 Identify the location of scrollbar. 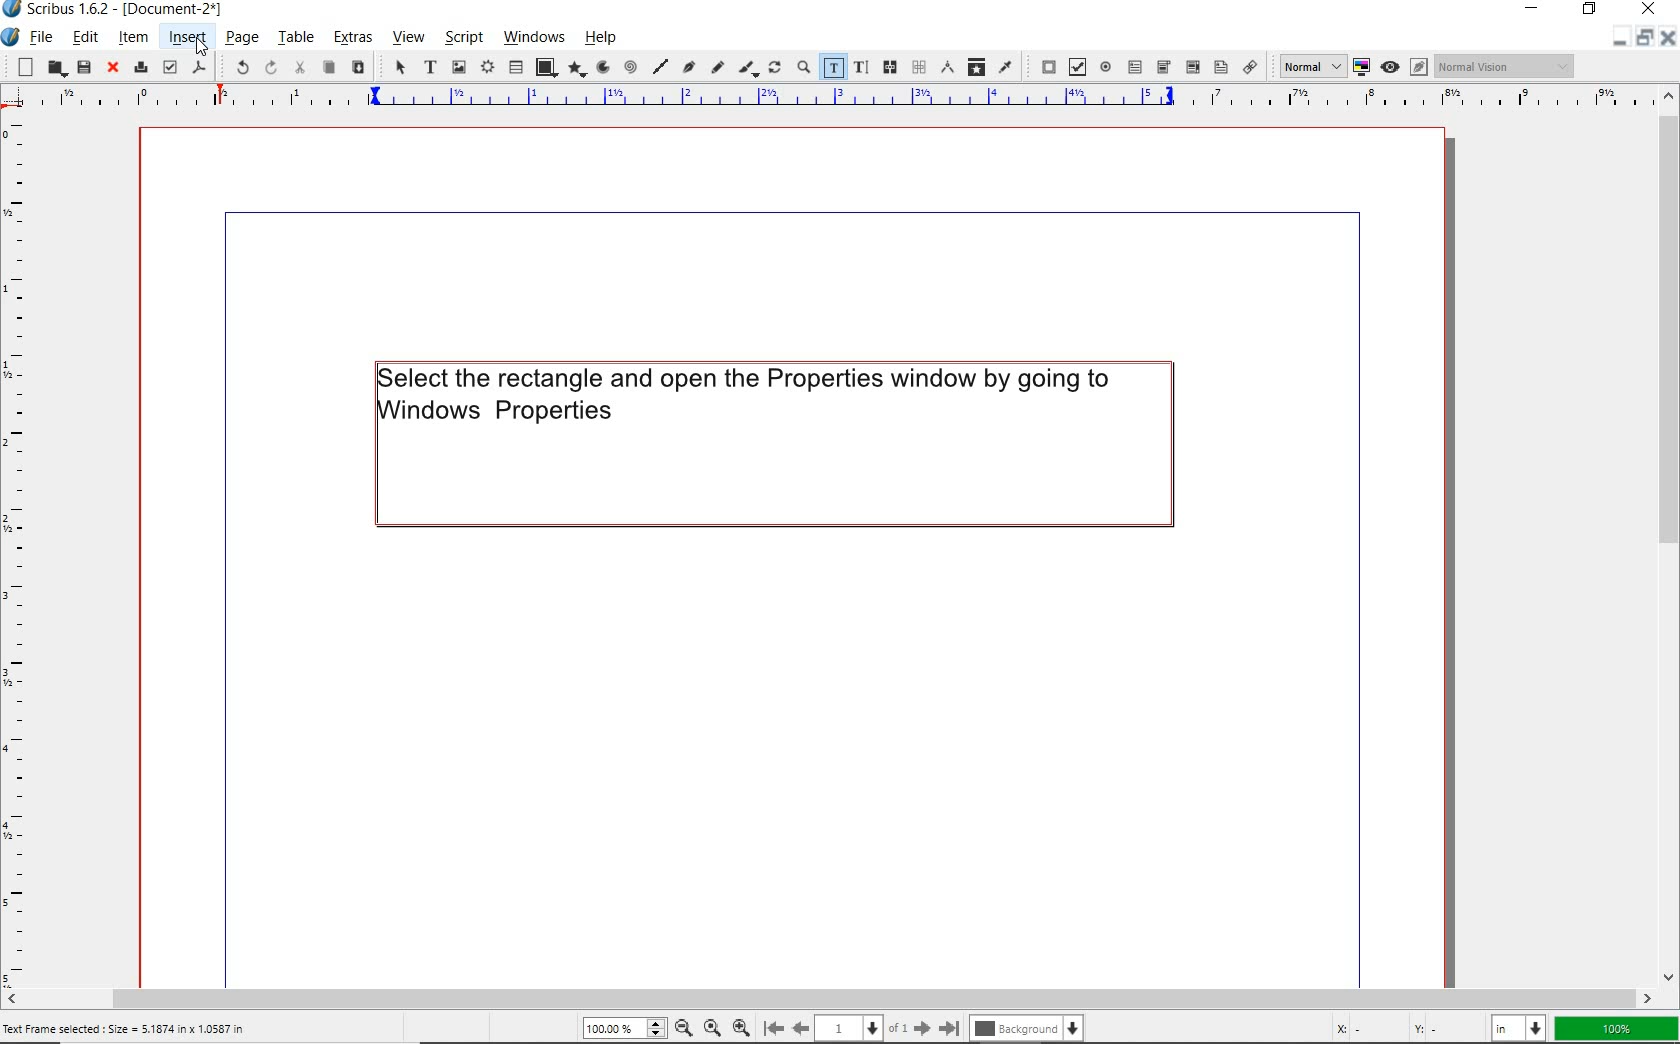
(1670, 537).